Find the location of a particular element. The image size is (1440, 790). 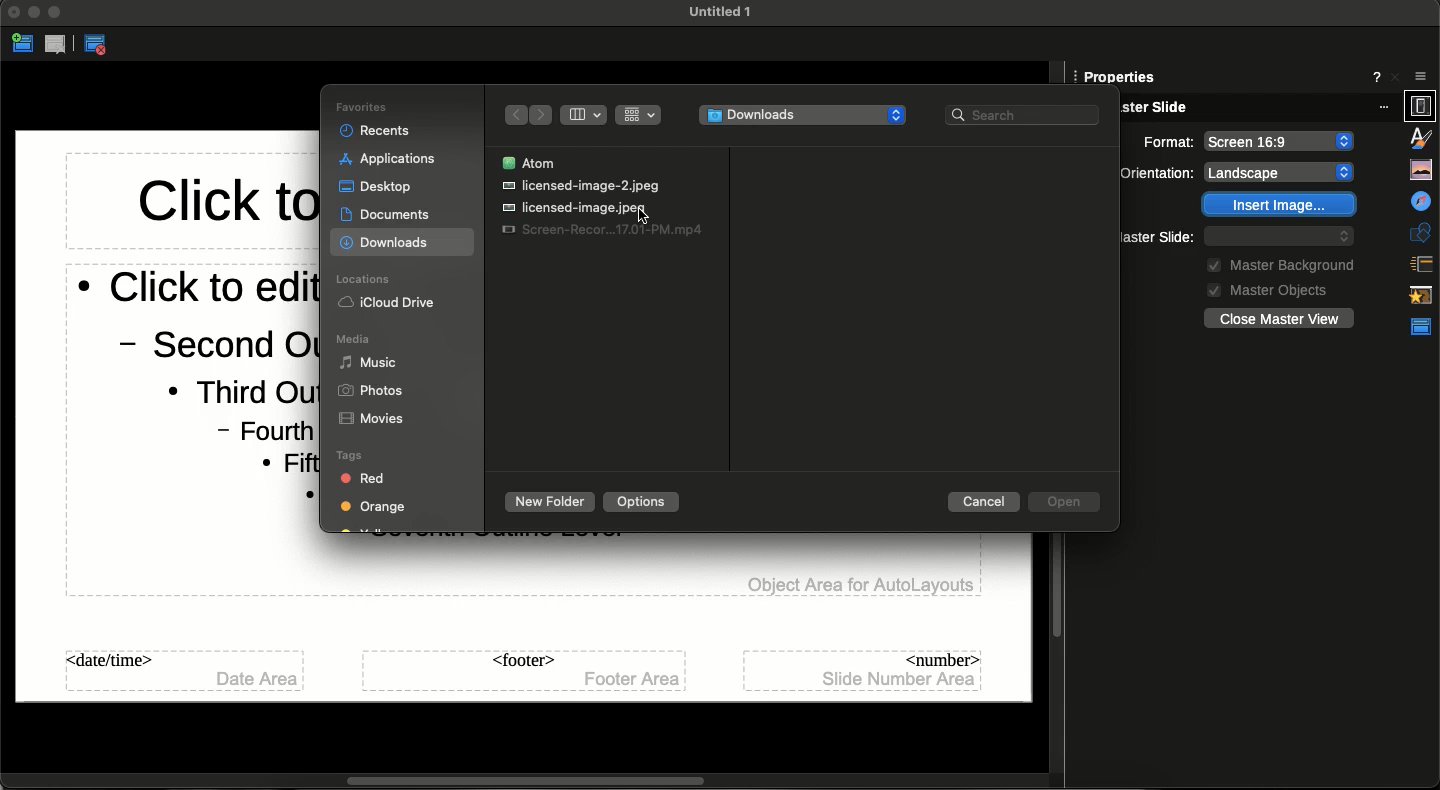

Animation is located at coordinates (1421, 261).